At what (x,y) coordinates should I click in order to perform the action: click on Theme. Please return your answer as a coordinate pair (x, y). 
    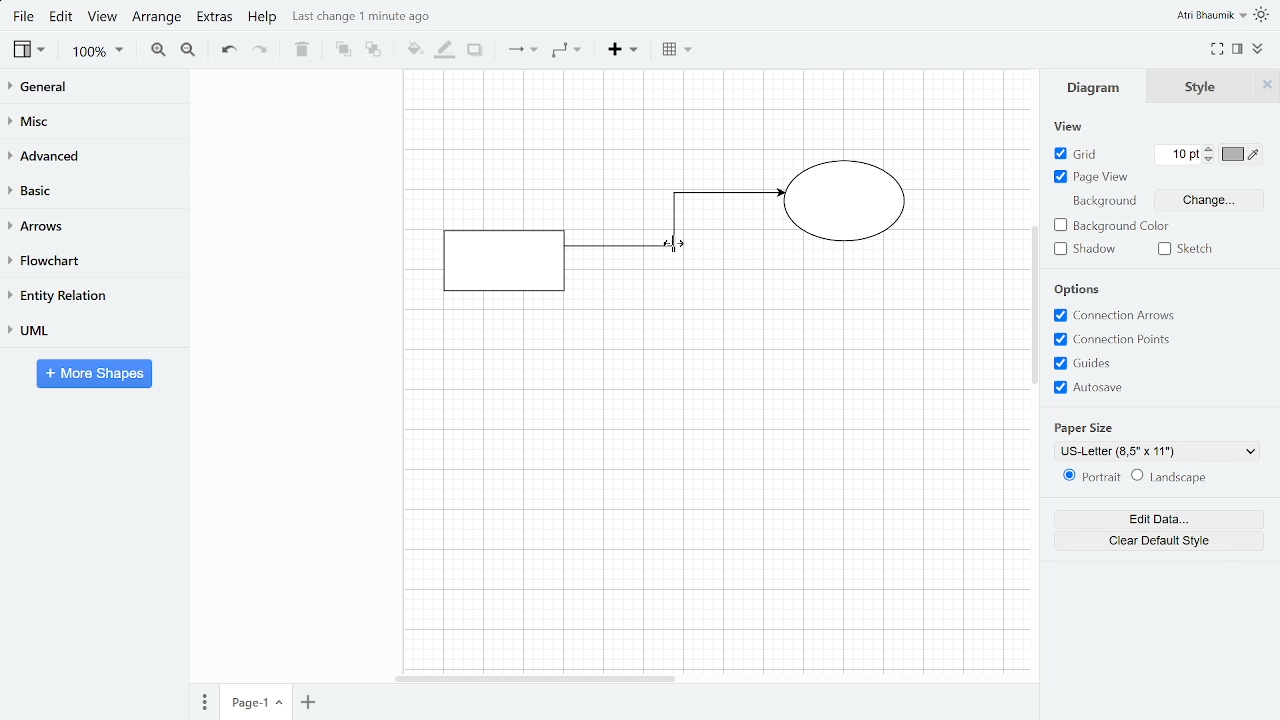
    Looking at the image, I should click on (1264, 14).